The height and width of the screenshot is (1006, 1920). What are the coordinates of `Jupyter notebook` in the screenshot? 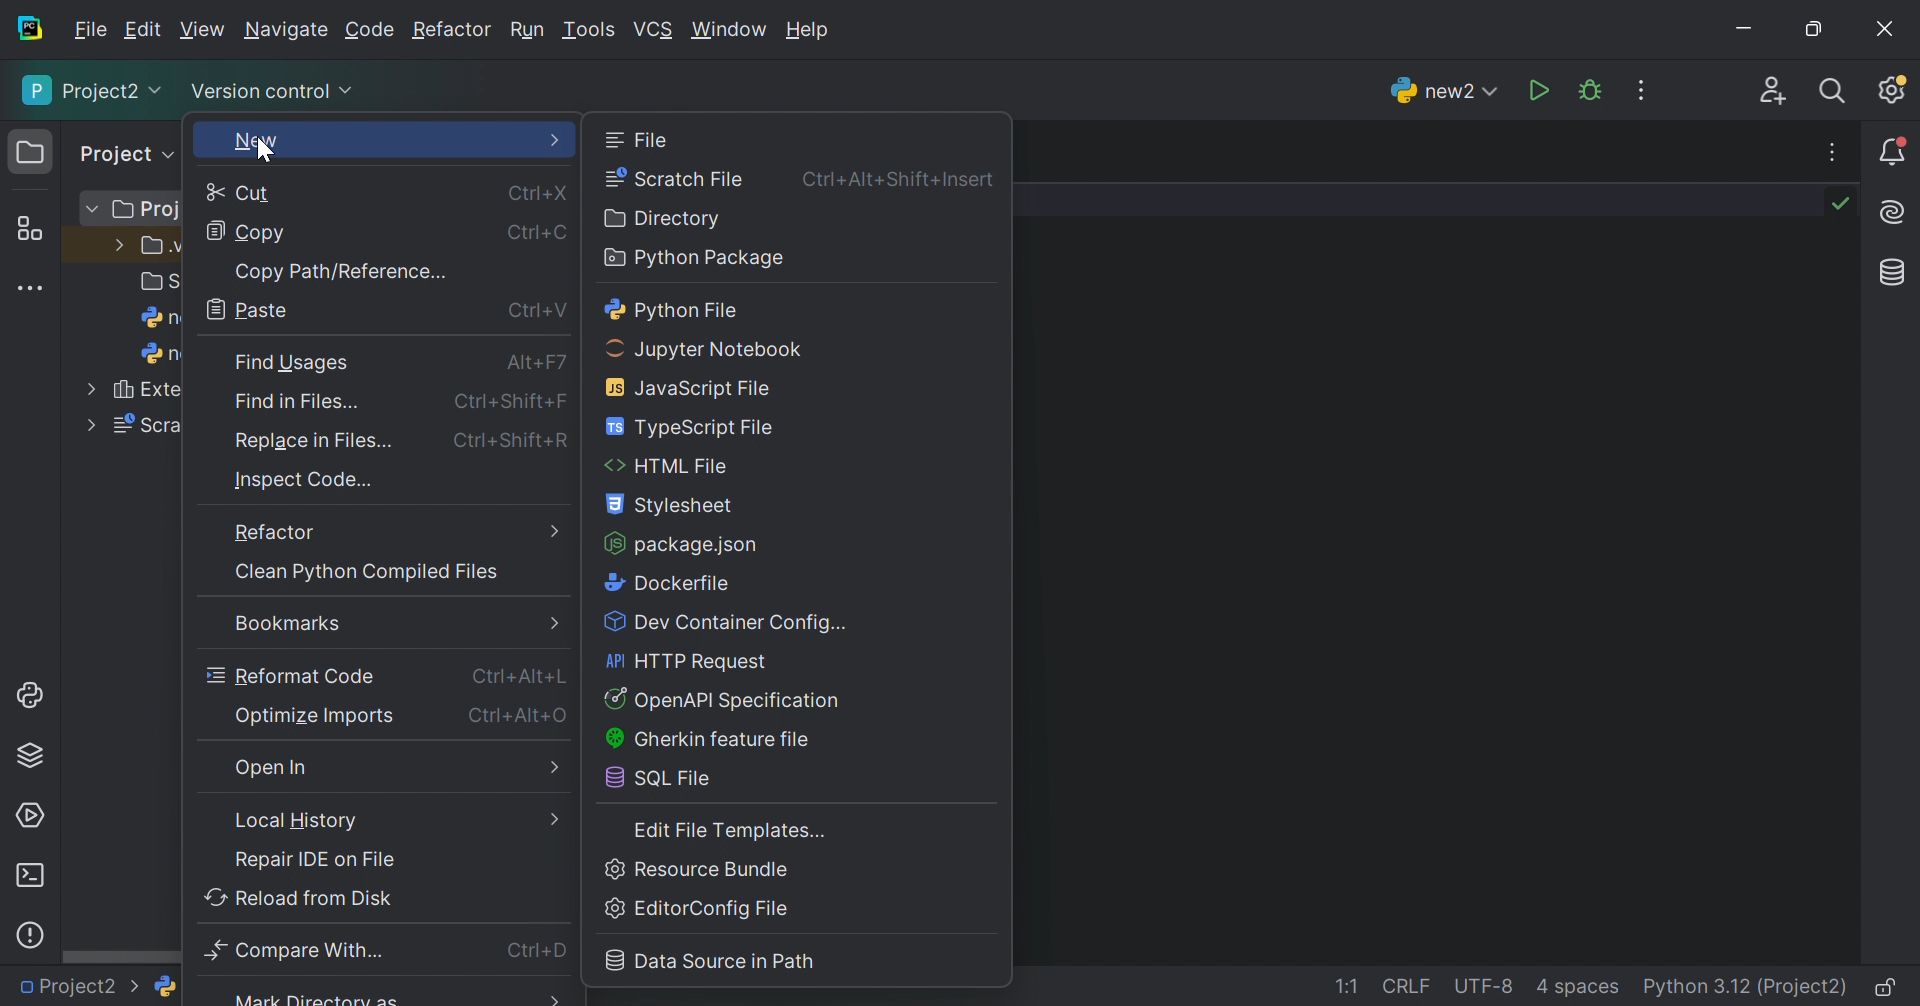 It's located at (706, 349).